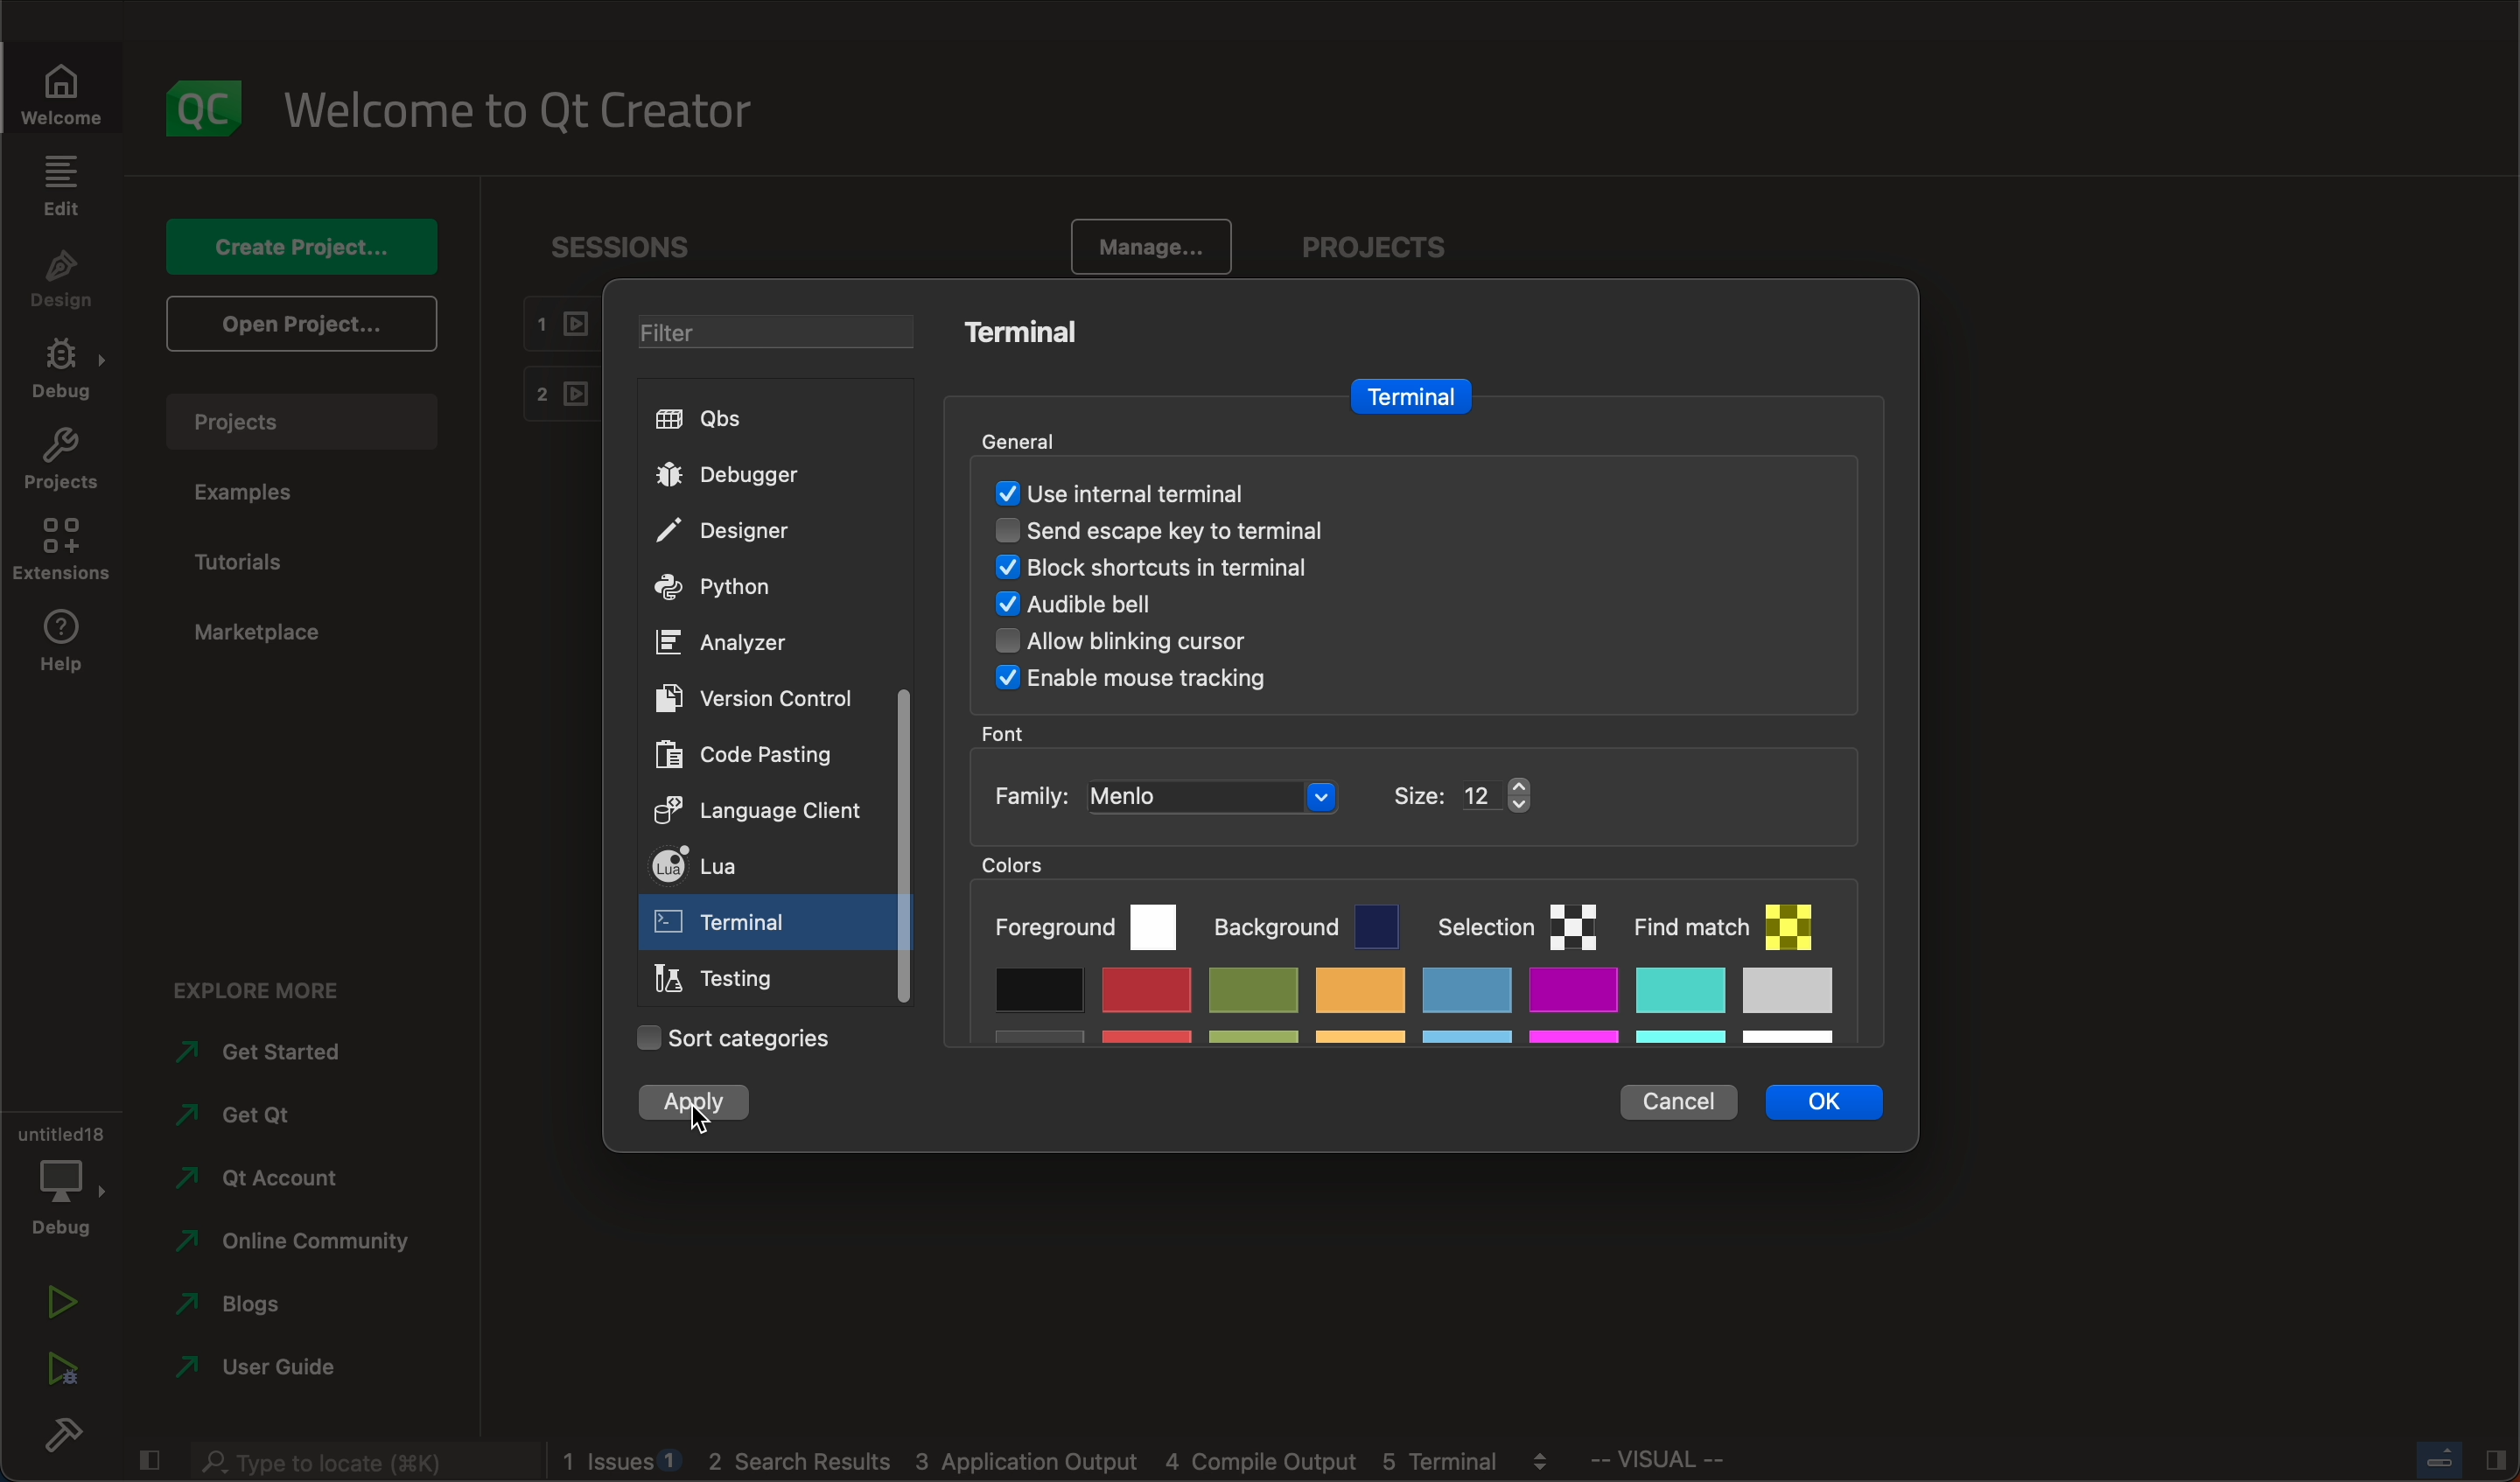 The image size is (2520, 1482). I want to click on click to apply changes, so click(701, 1105).